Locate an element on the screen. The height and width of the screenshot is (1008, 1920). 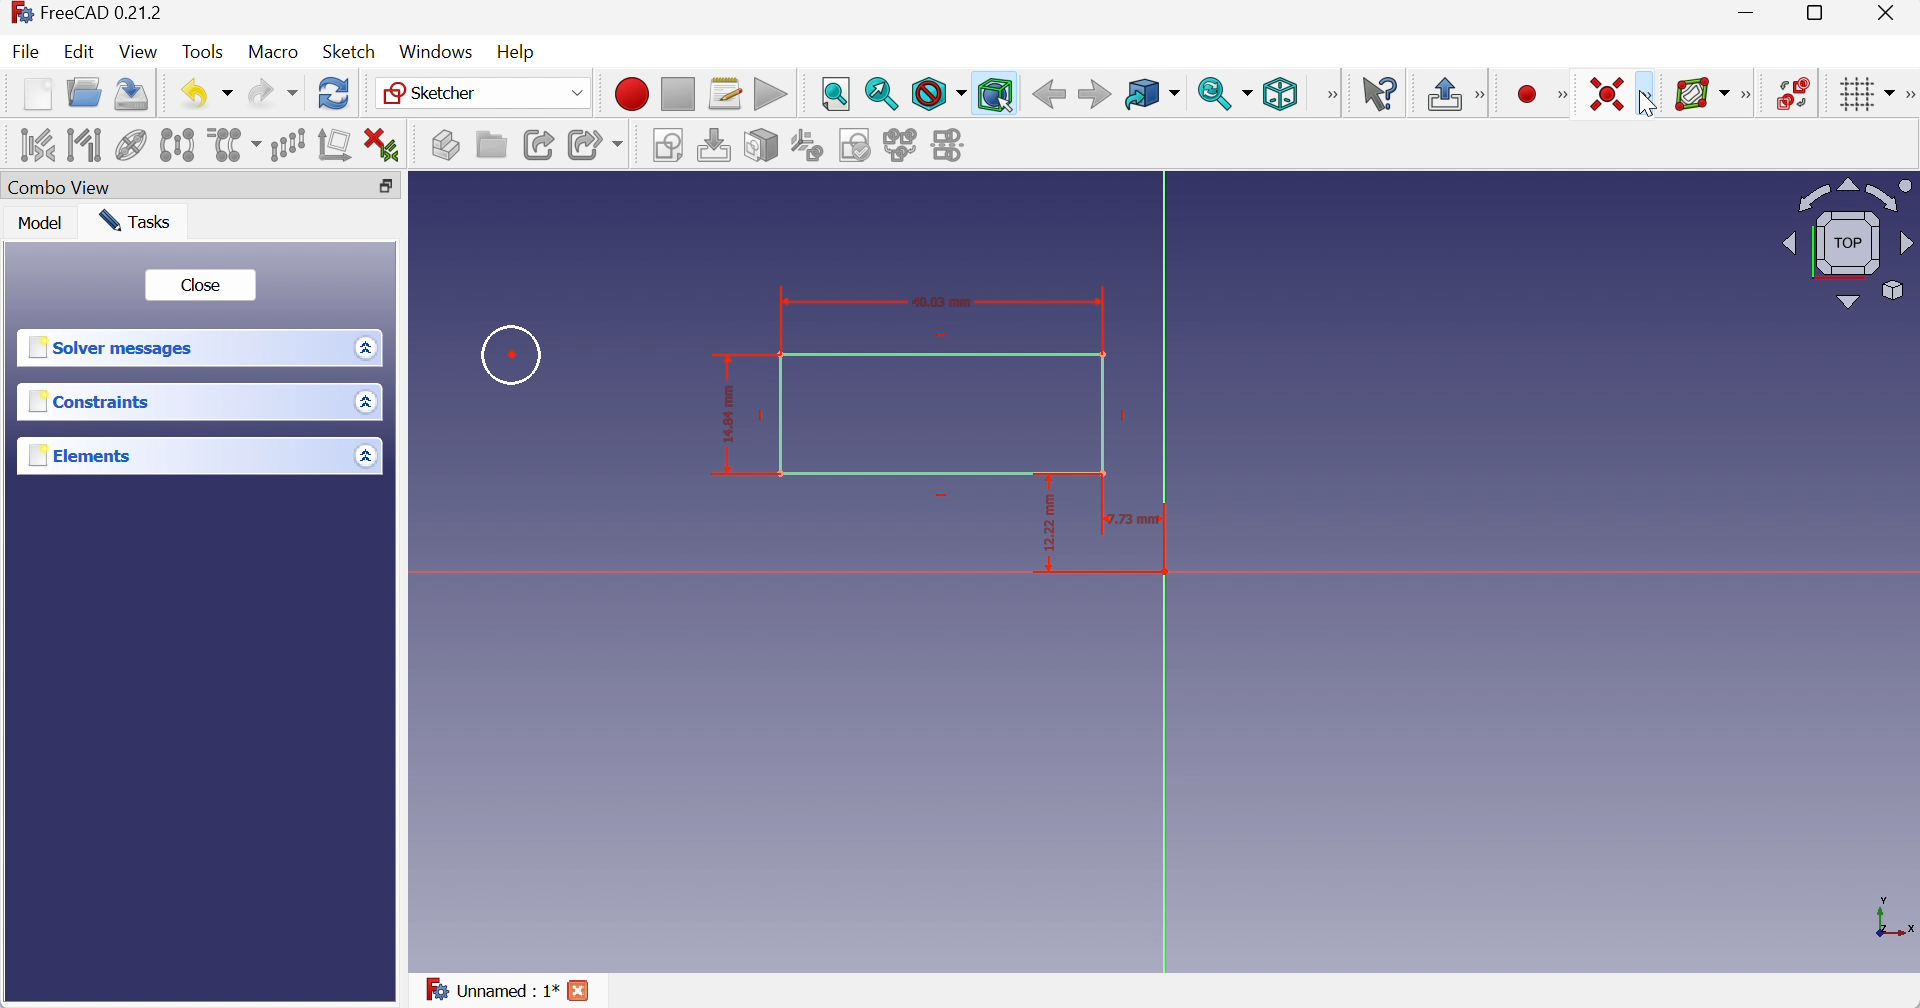
Sketch is located at coordinates (349, 51).